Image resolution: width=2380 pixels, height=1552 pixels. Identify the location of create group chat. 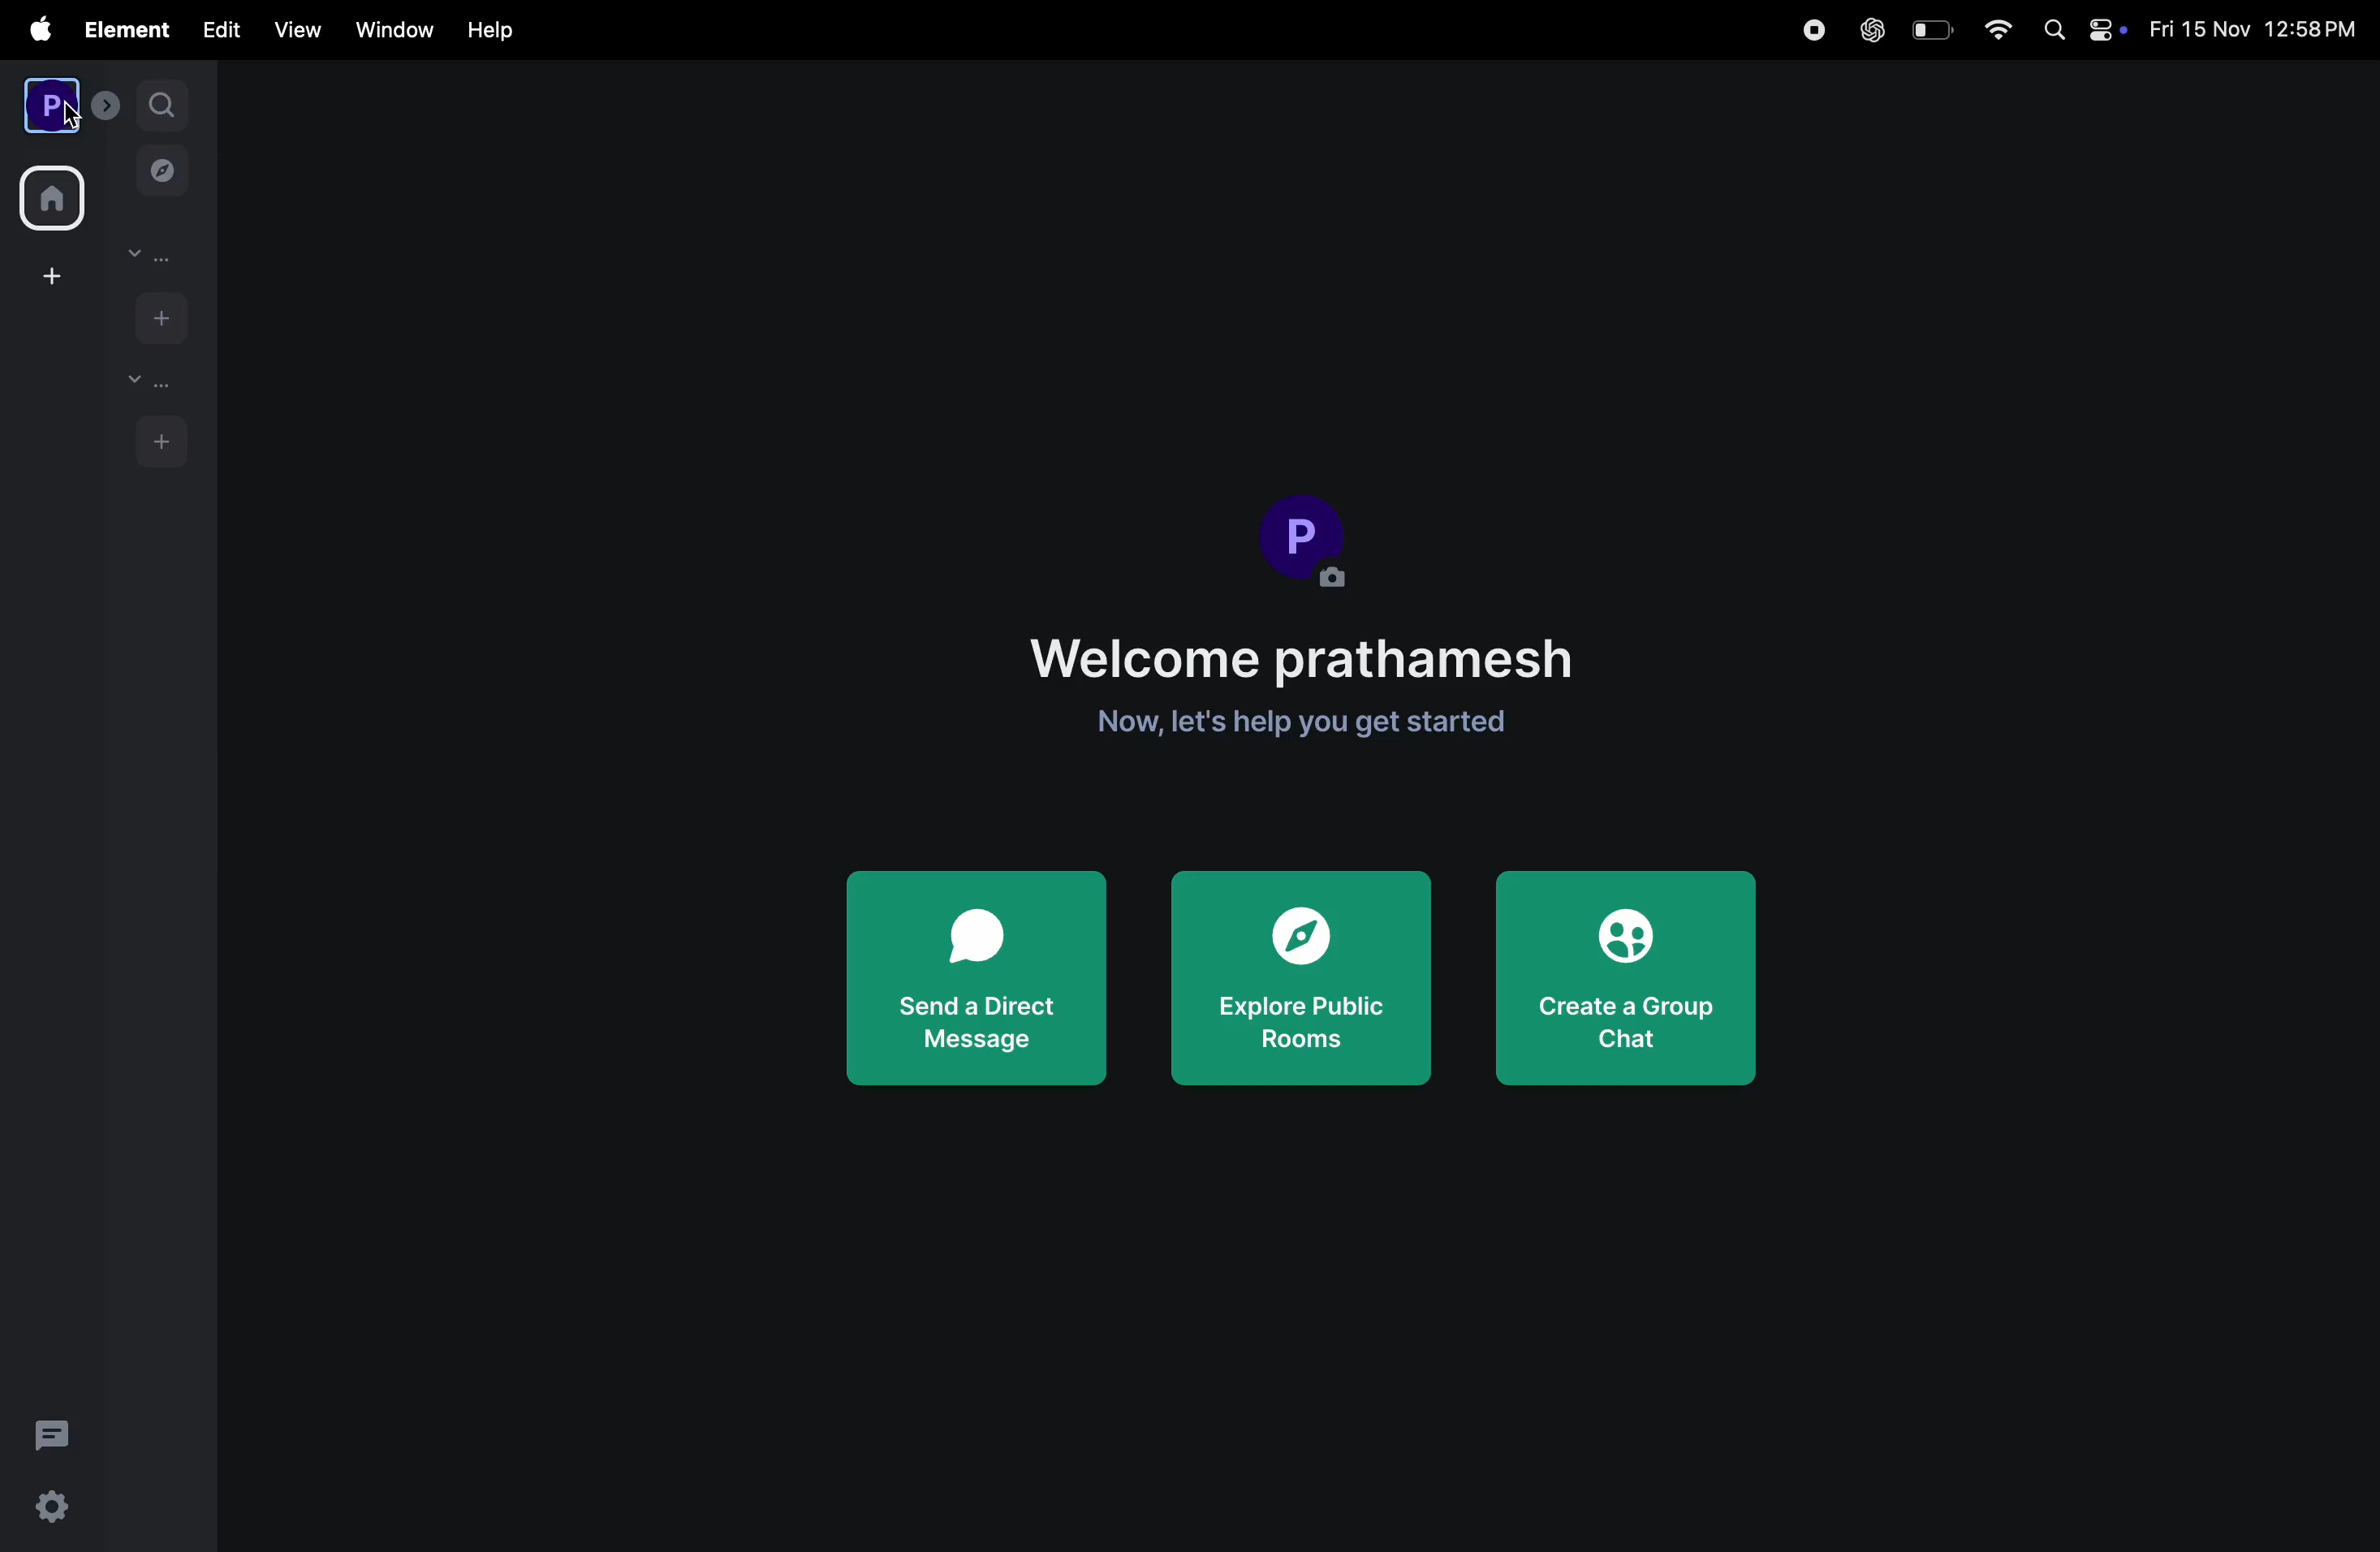
(1626, 978).